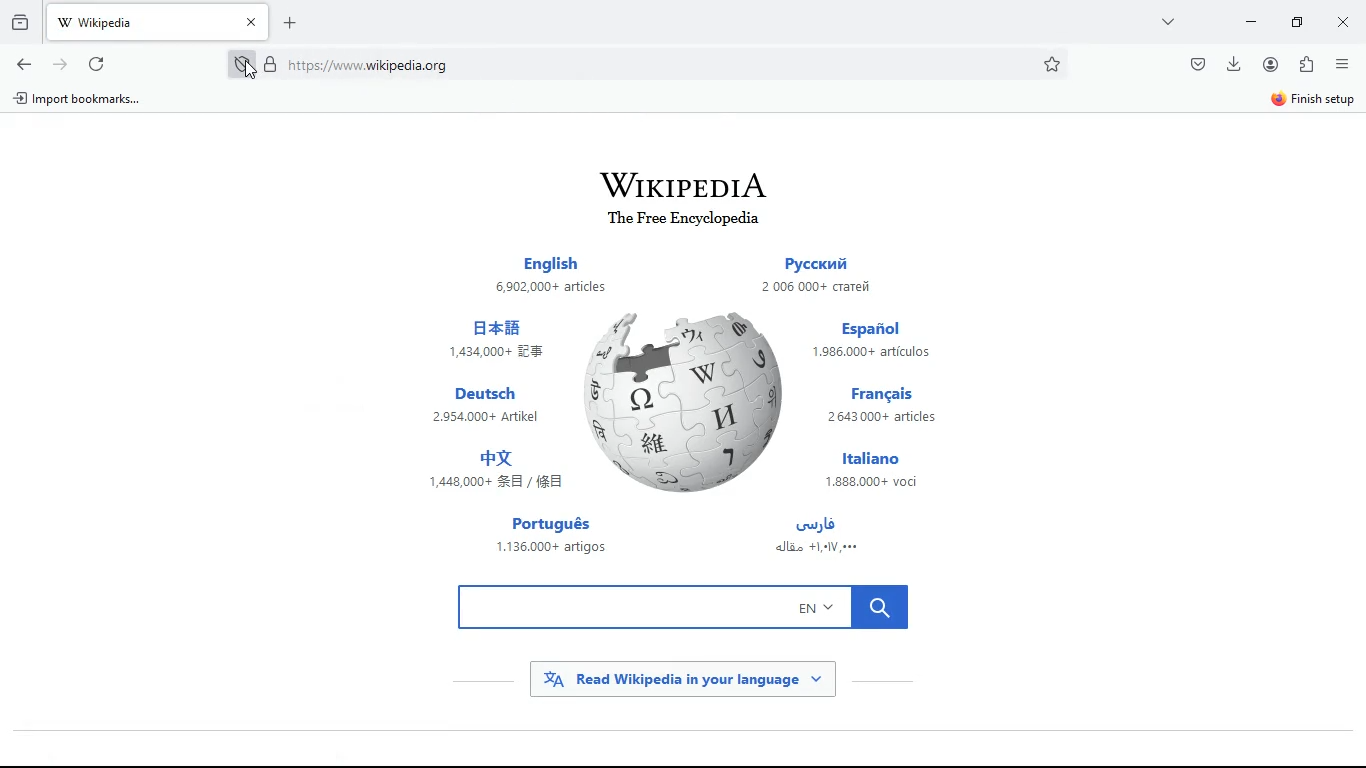 Image resolution: width=1366 pixels, height=768 pixels. Describe the element at coordinates (22, 20) in the screenshot. I see `hystoric` at that location.